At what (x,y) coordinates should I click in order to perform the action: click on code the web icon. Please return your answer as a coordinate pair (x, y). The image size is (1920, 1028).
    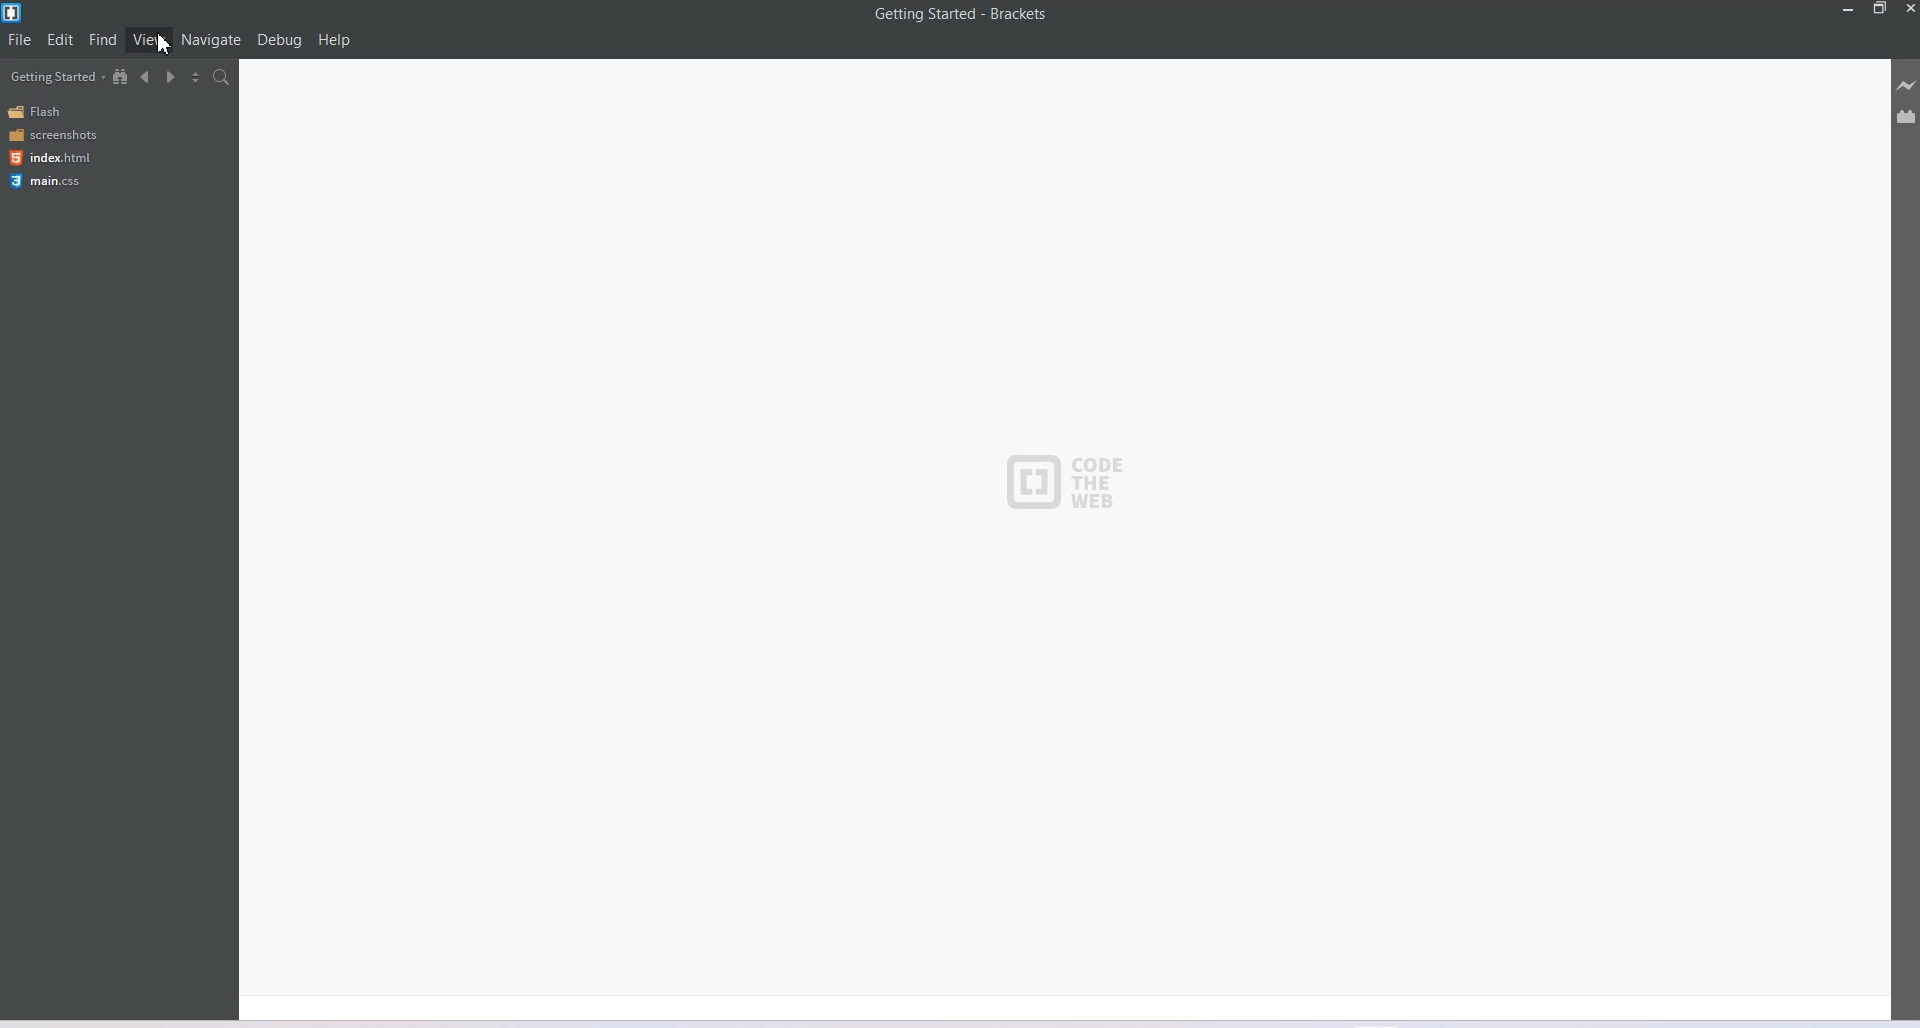
    Looking at the image, I should click on (1075, 486).